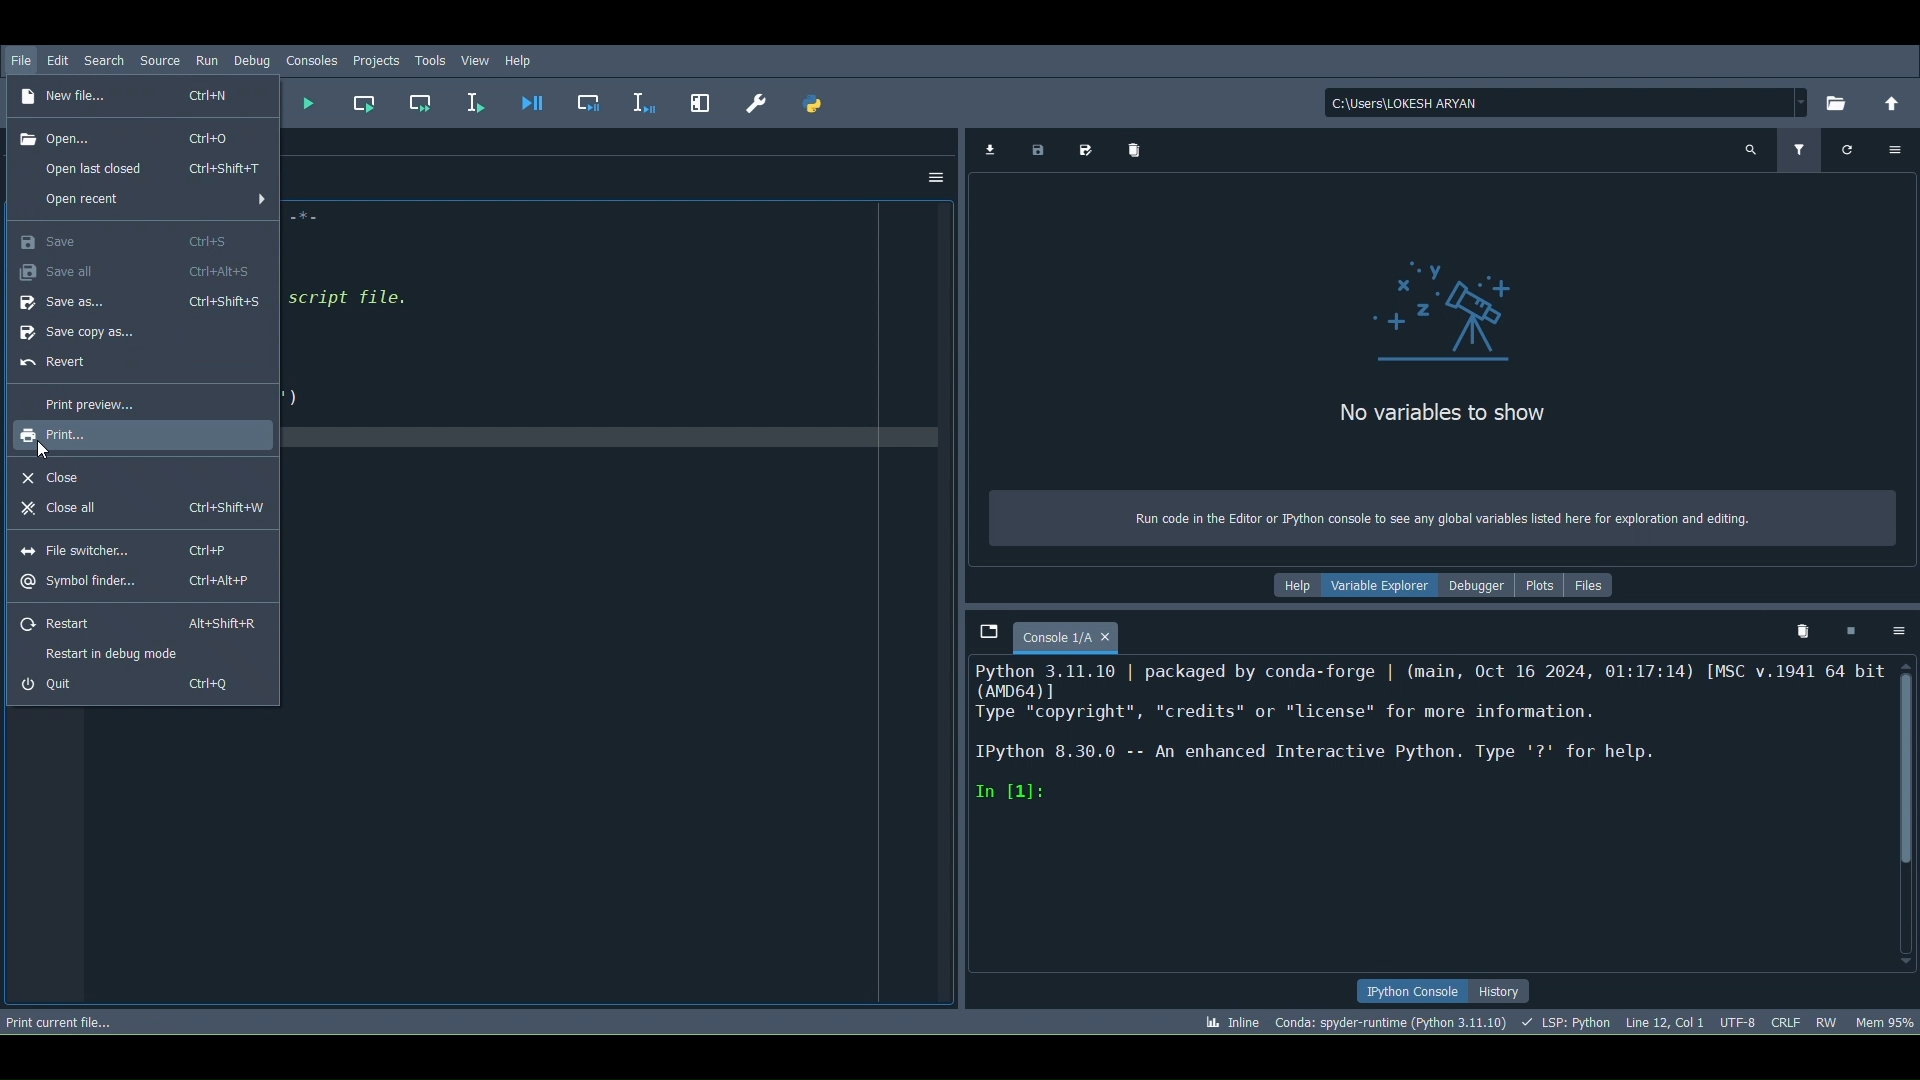 The width and height of the screenshot is (1920, 1080). I want to click on Revert, so click(61, 366).